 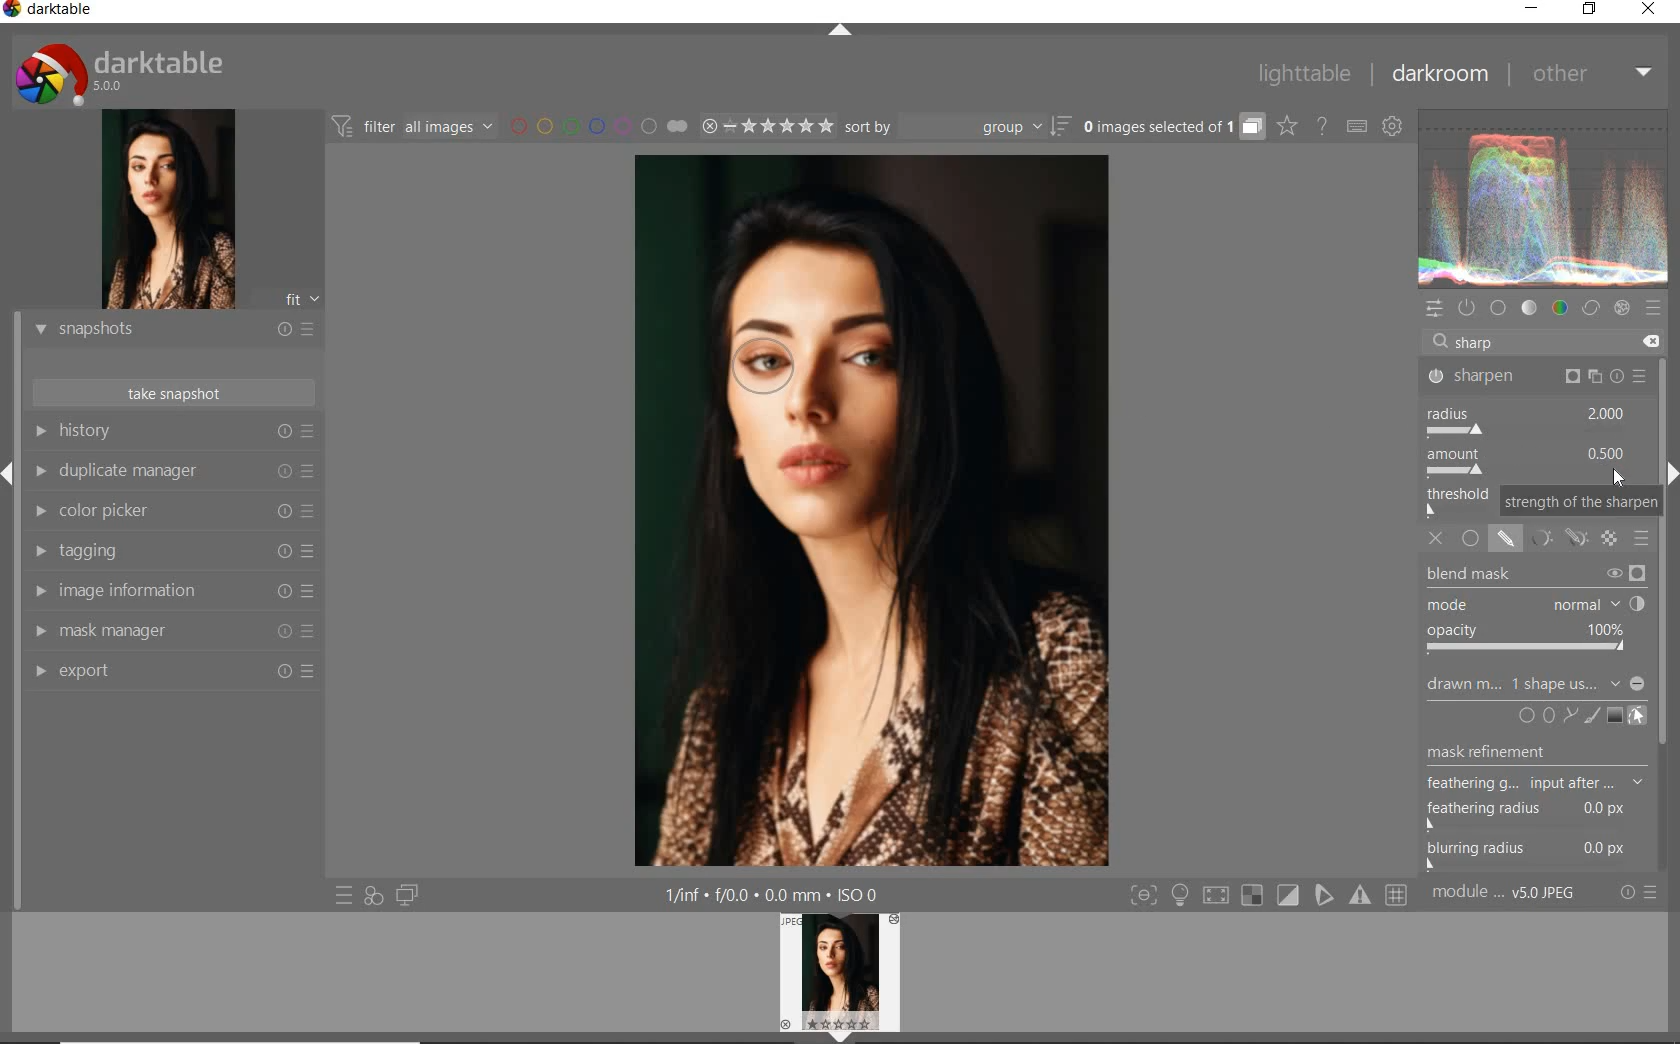 I want to click on display a second darkroom image window, so click(x=408, y=894).